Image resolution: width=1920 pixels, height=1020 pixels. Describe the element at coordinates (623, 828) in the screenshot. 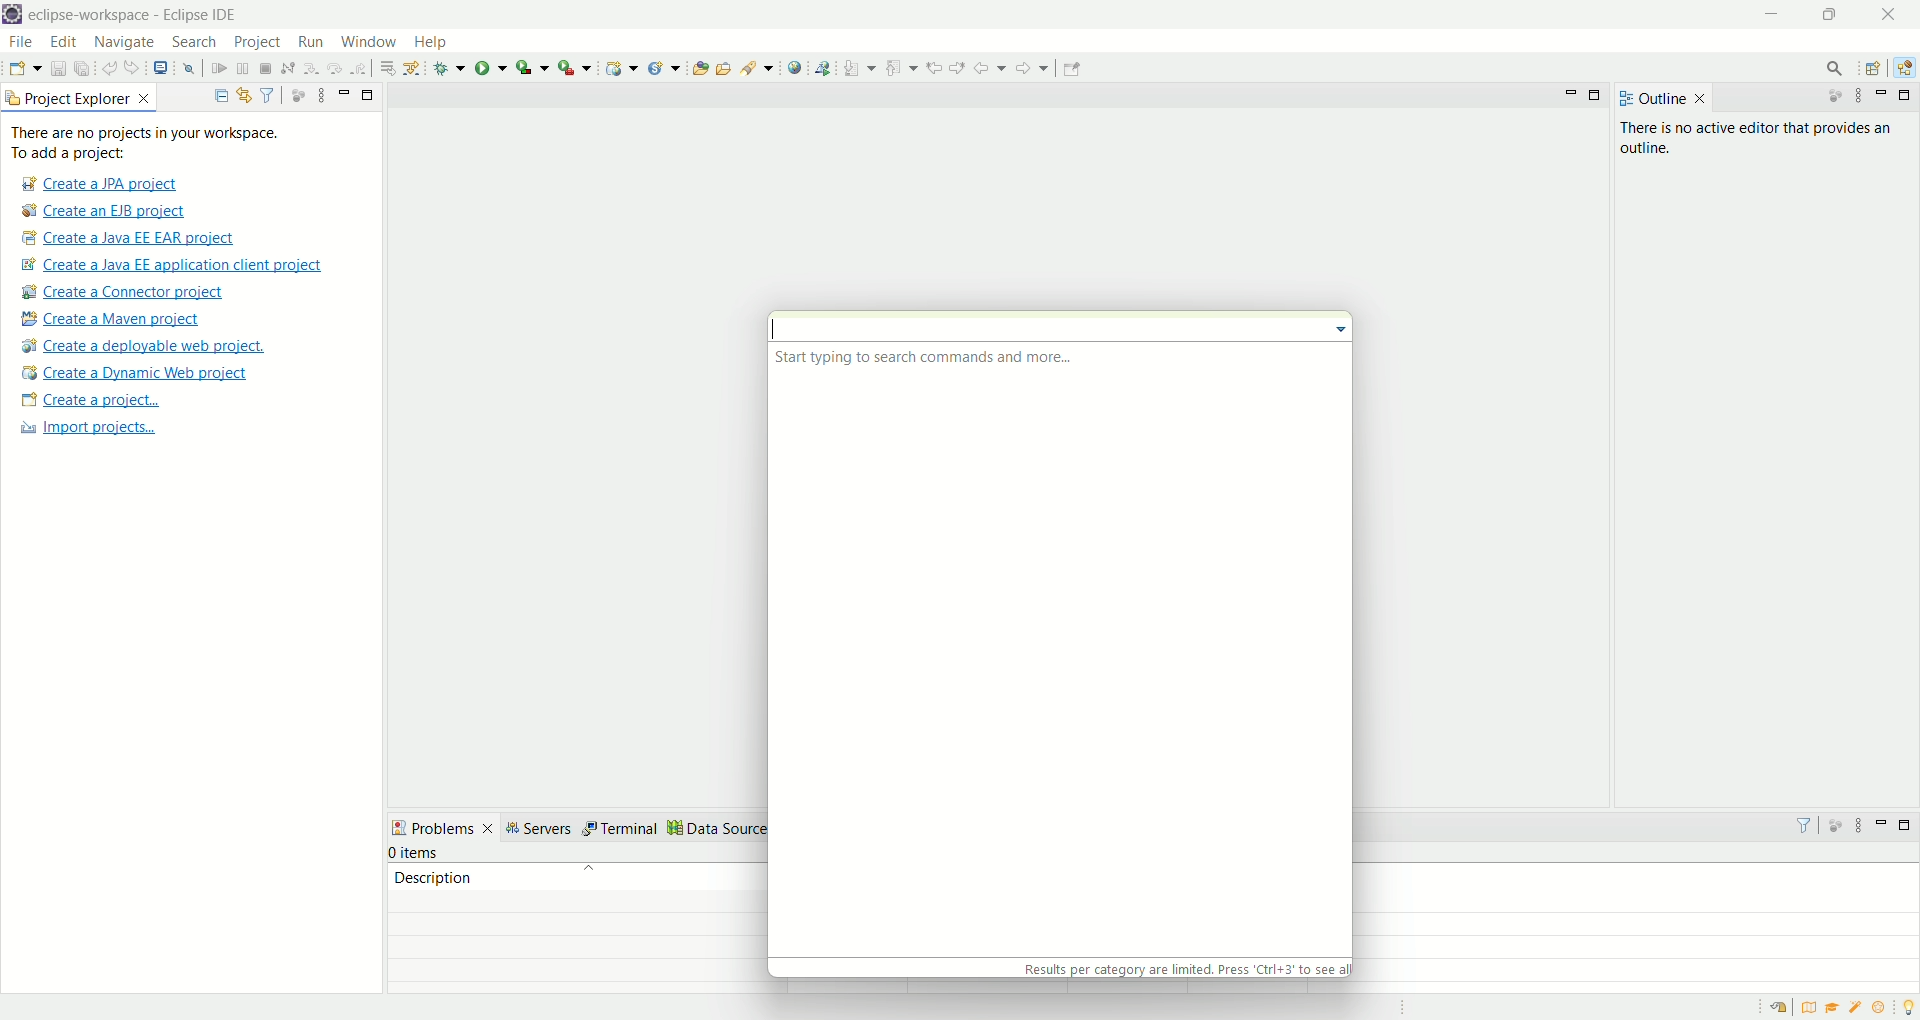

I see `terminal` at that location.